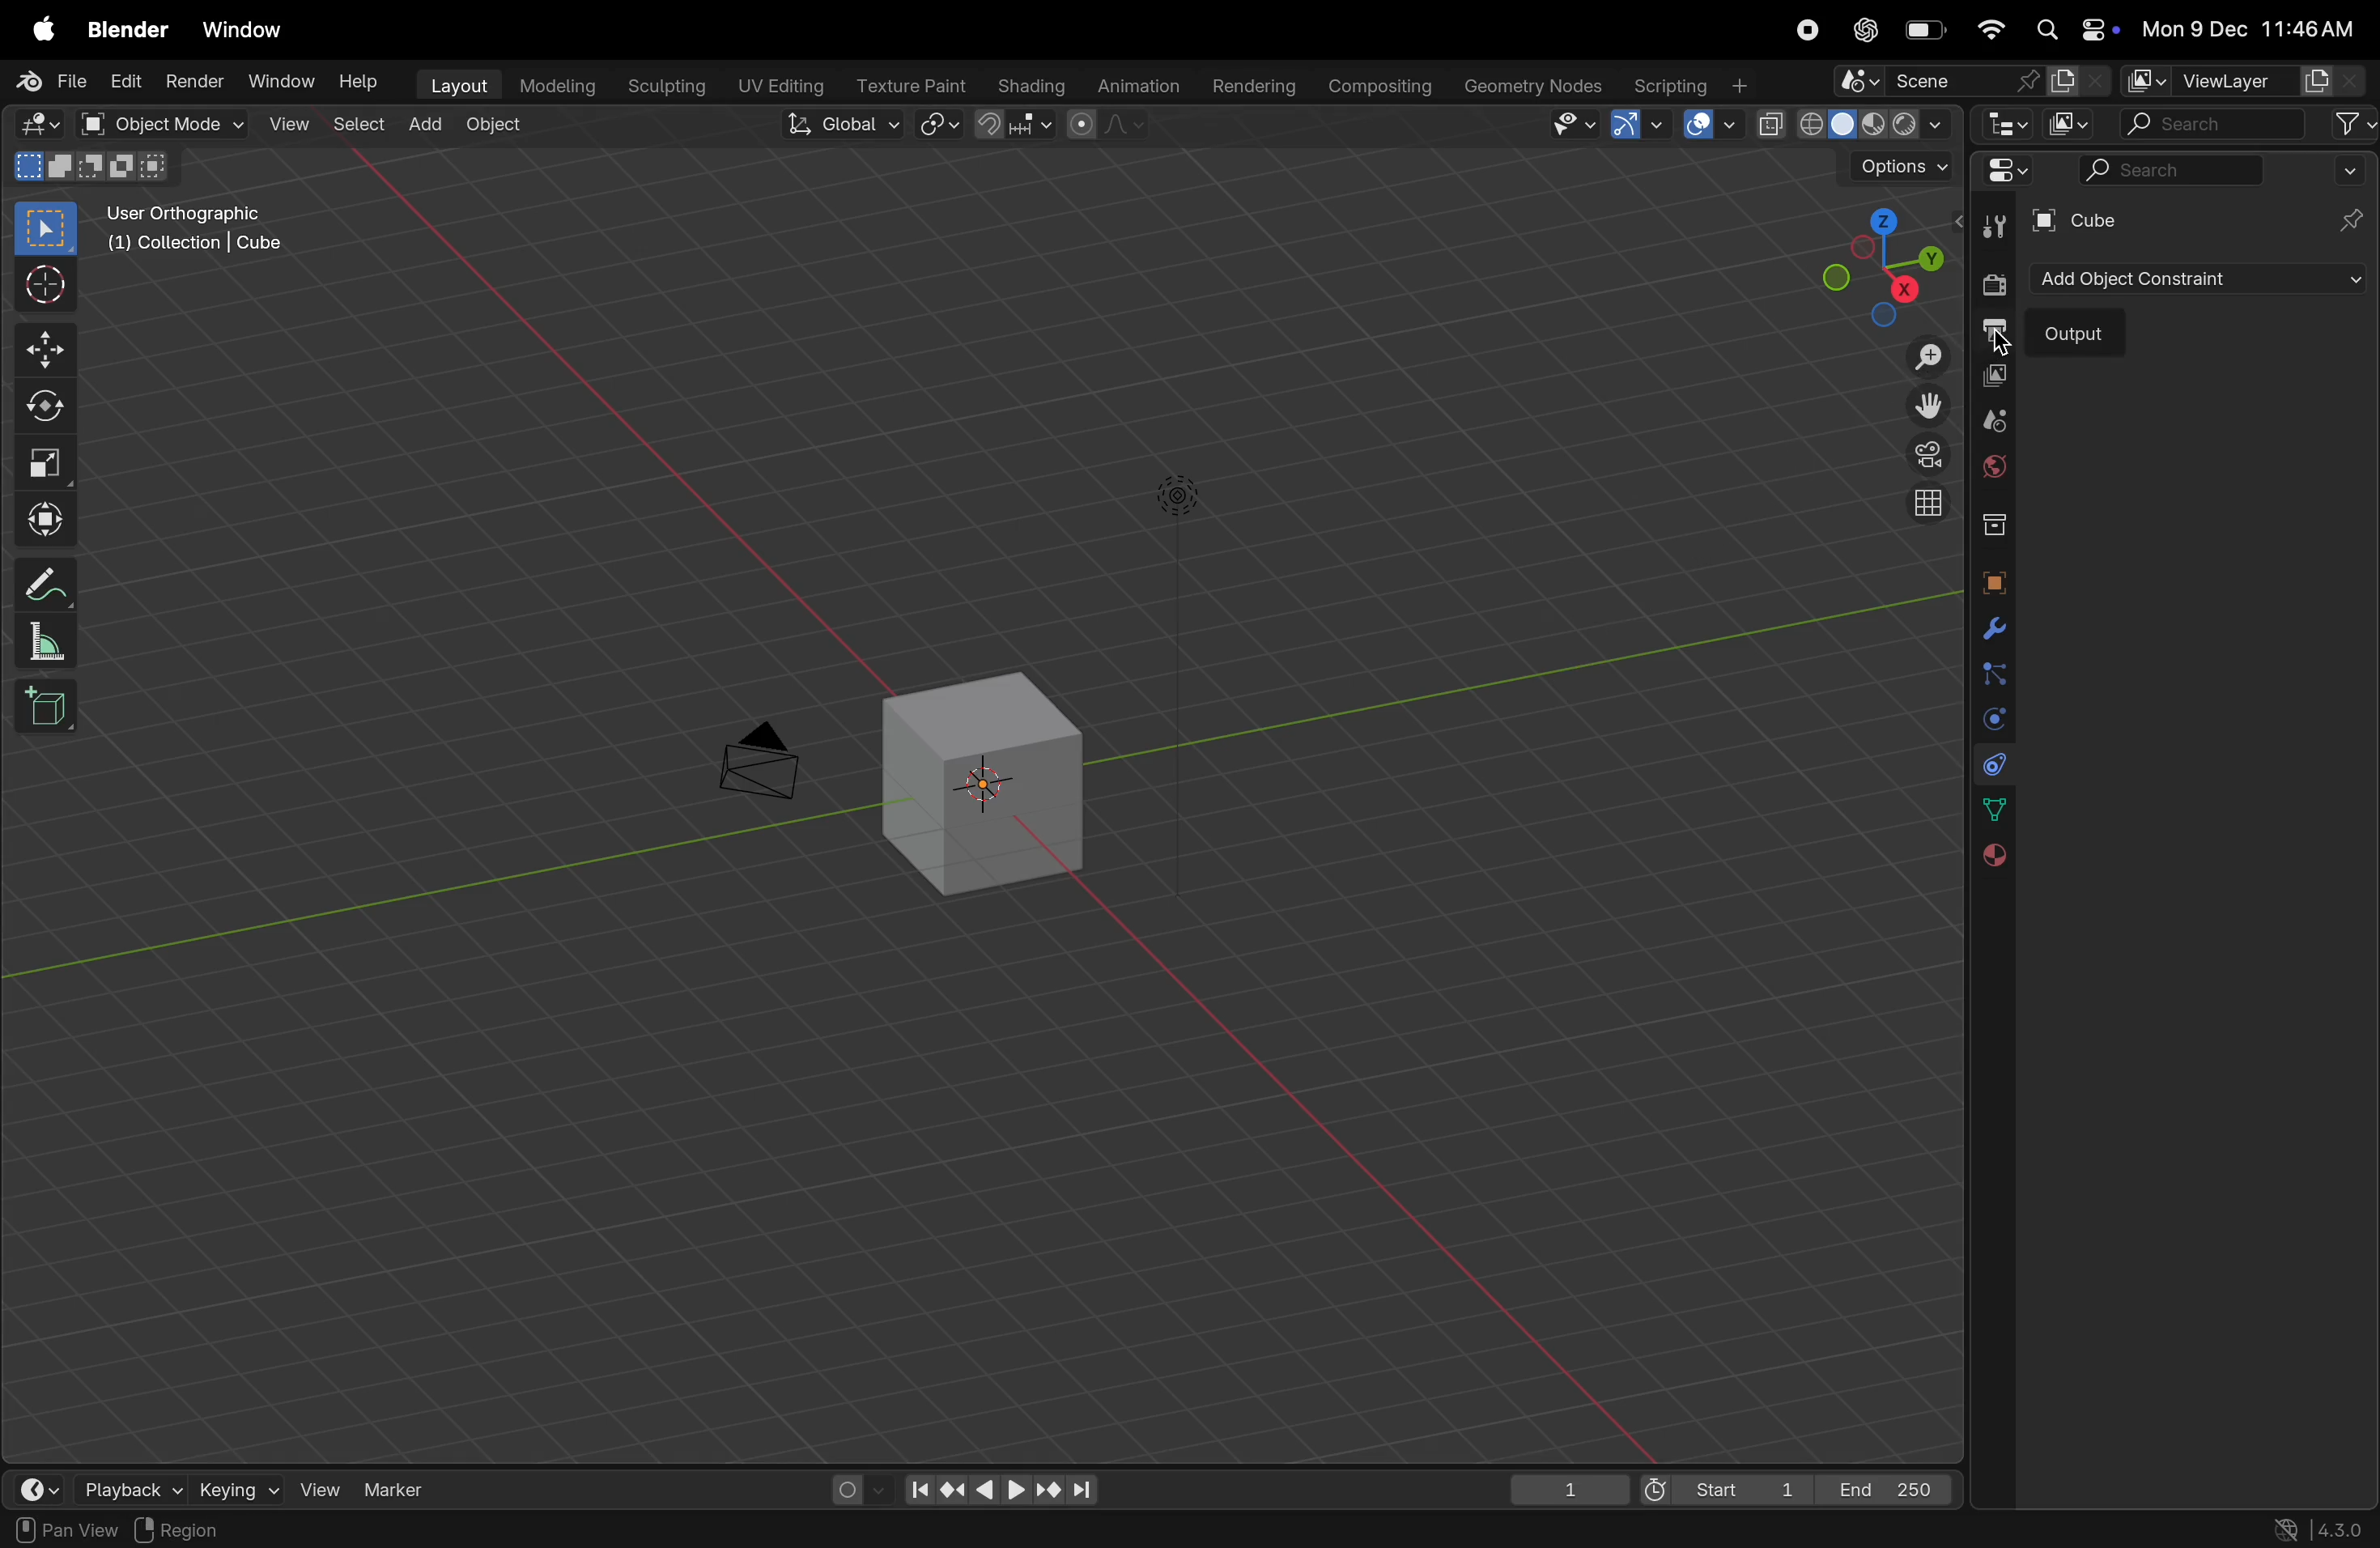 This screenshot has height=1548, width=2380. What do you see at coordinates (1990, 716) in the screenshot?
I see `physics` at bounding box center [1990, 716].